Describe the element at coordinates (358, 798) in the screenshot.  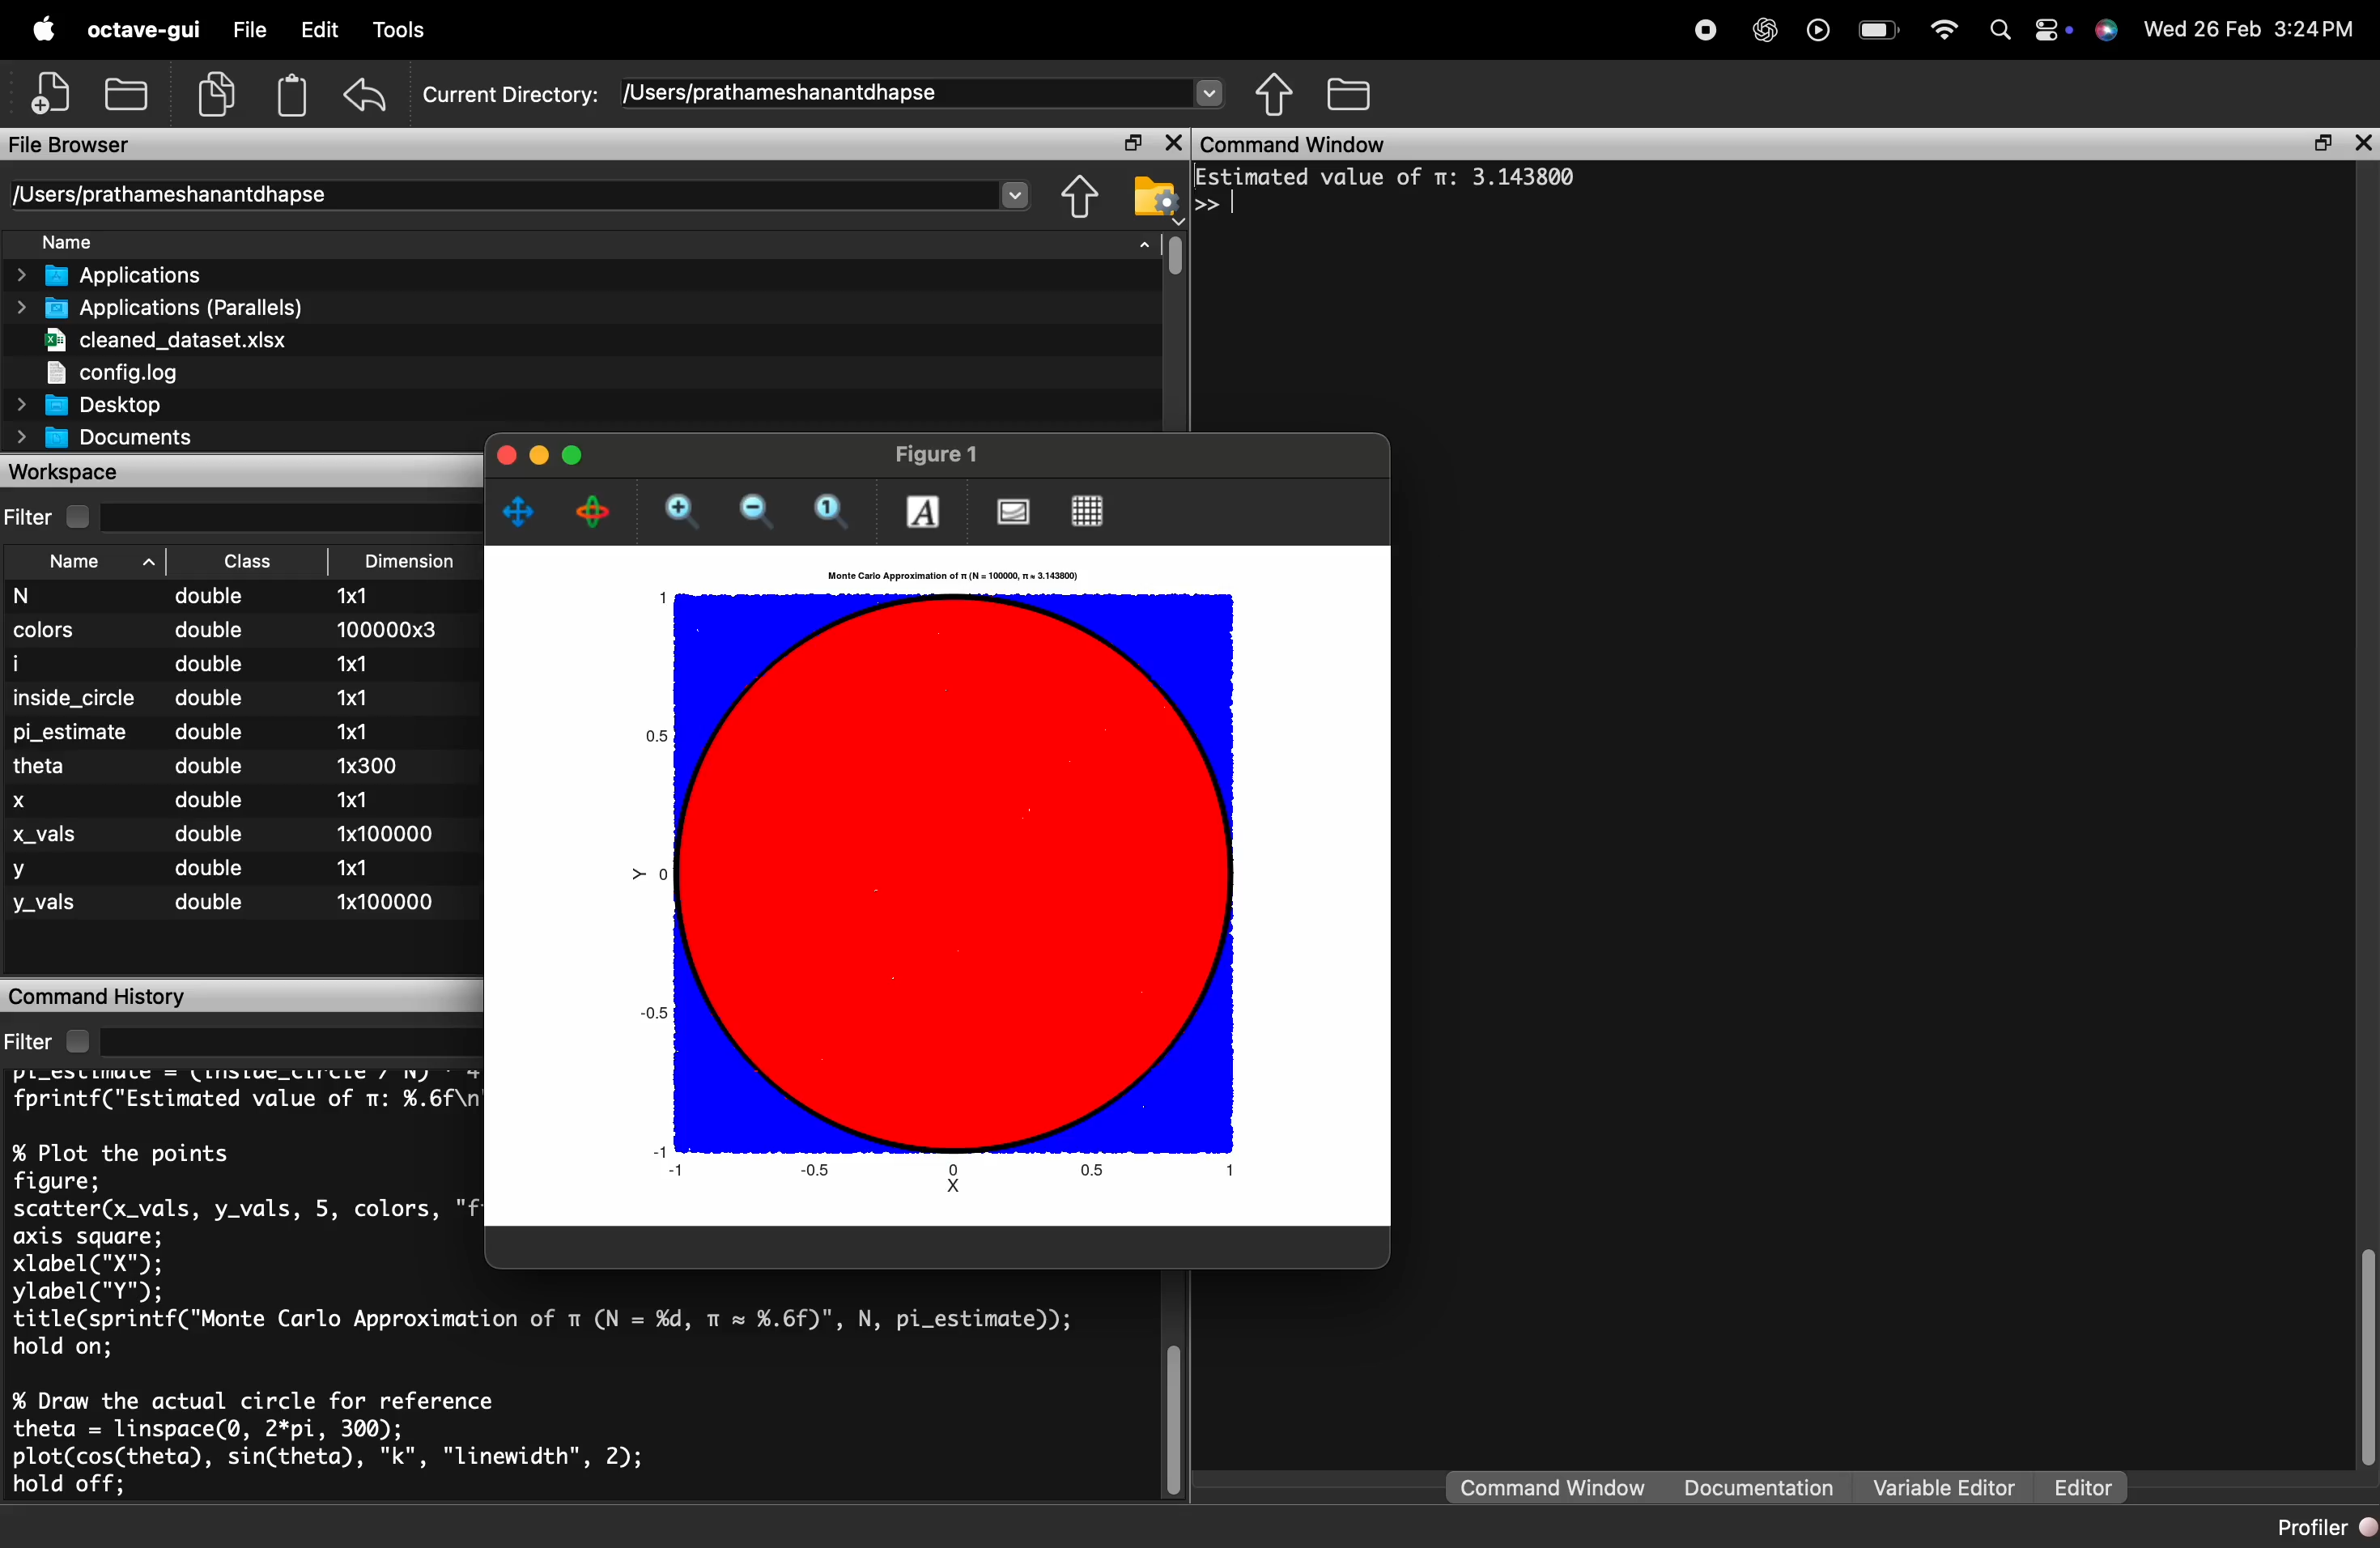
I see `1x1` at that location.